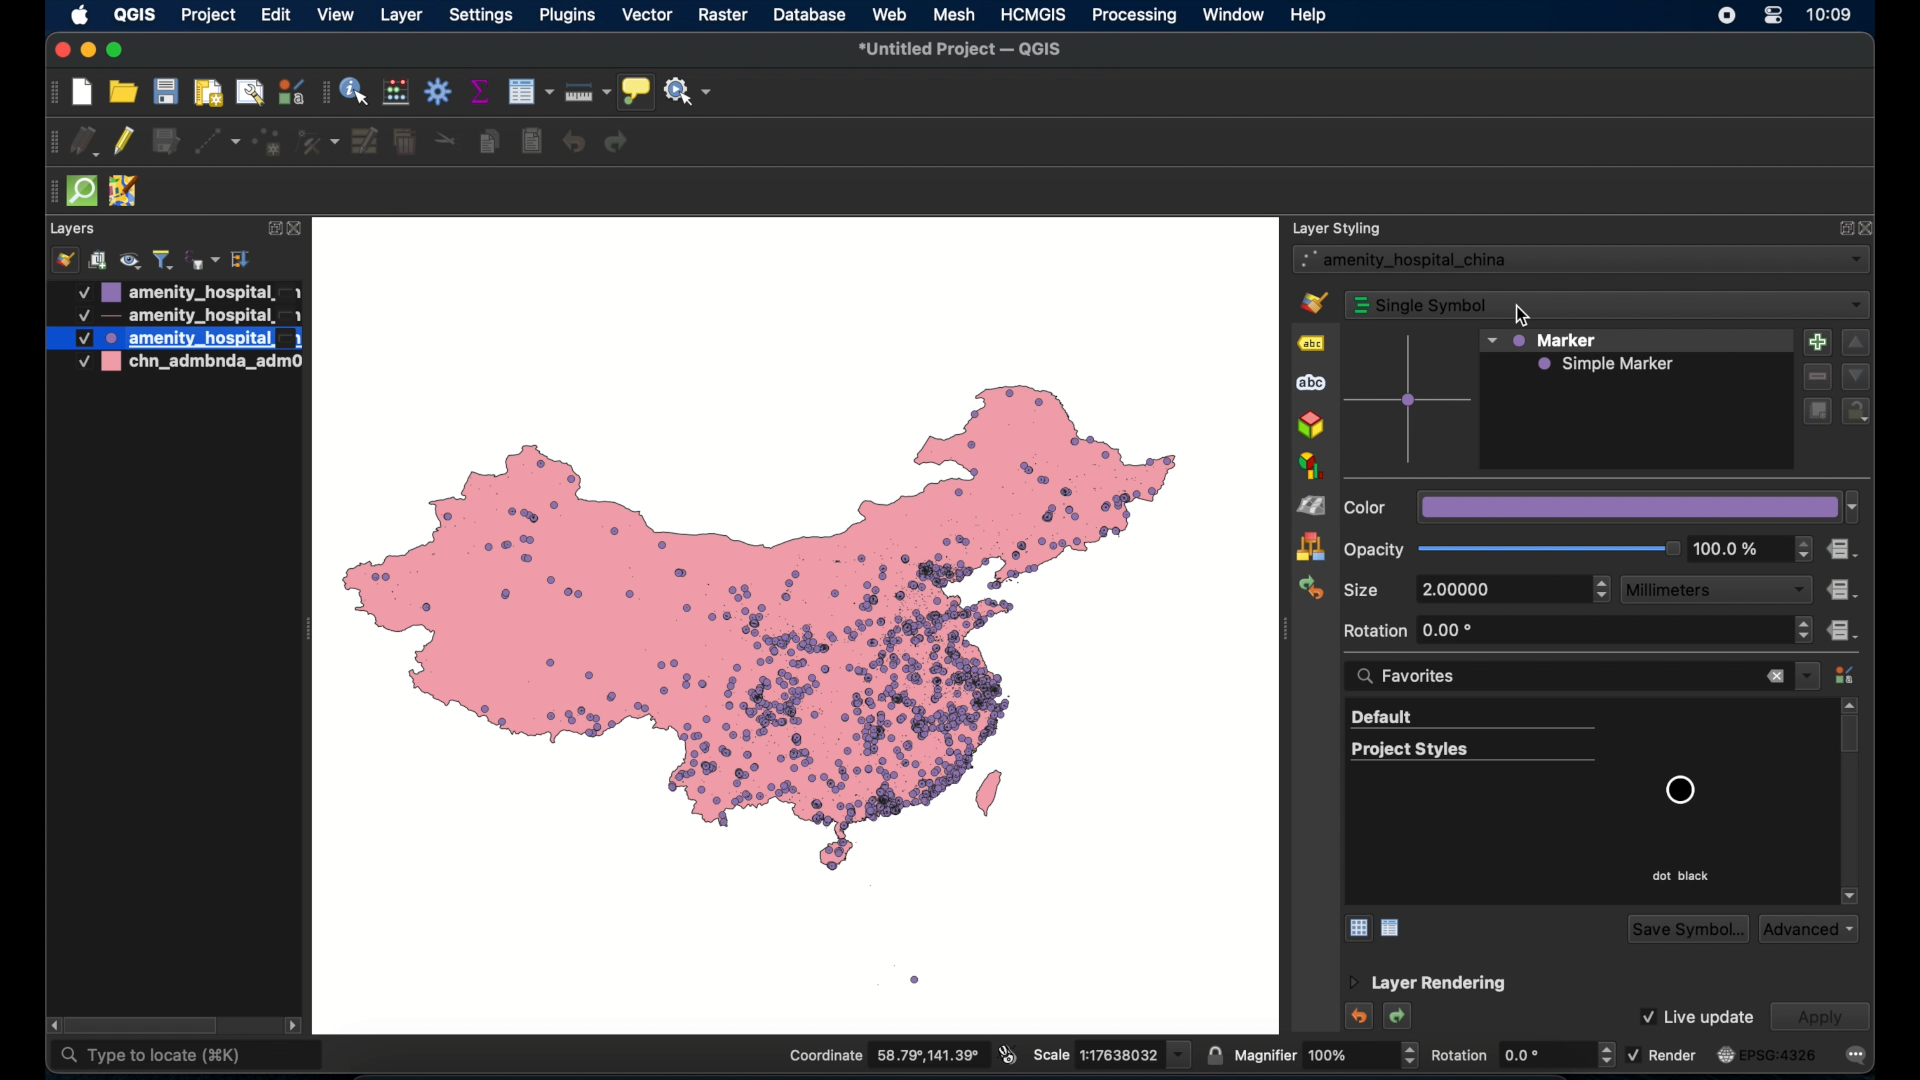 Image resolution: width=1920 pixels, height=1080 pixels. What do you see at coordinates (1427, 984) in the screenshot?
I see `layer rendering` at bounding box center [1427, 984].